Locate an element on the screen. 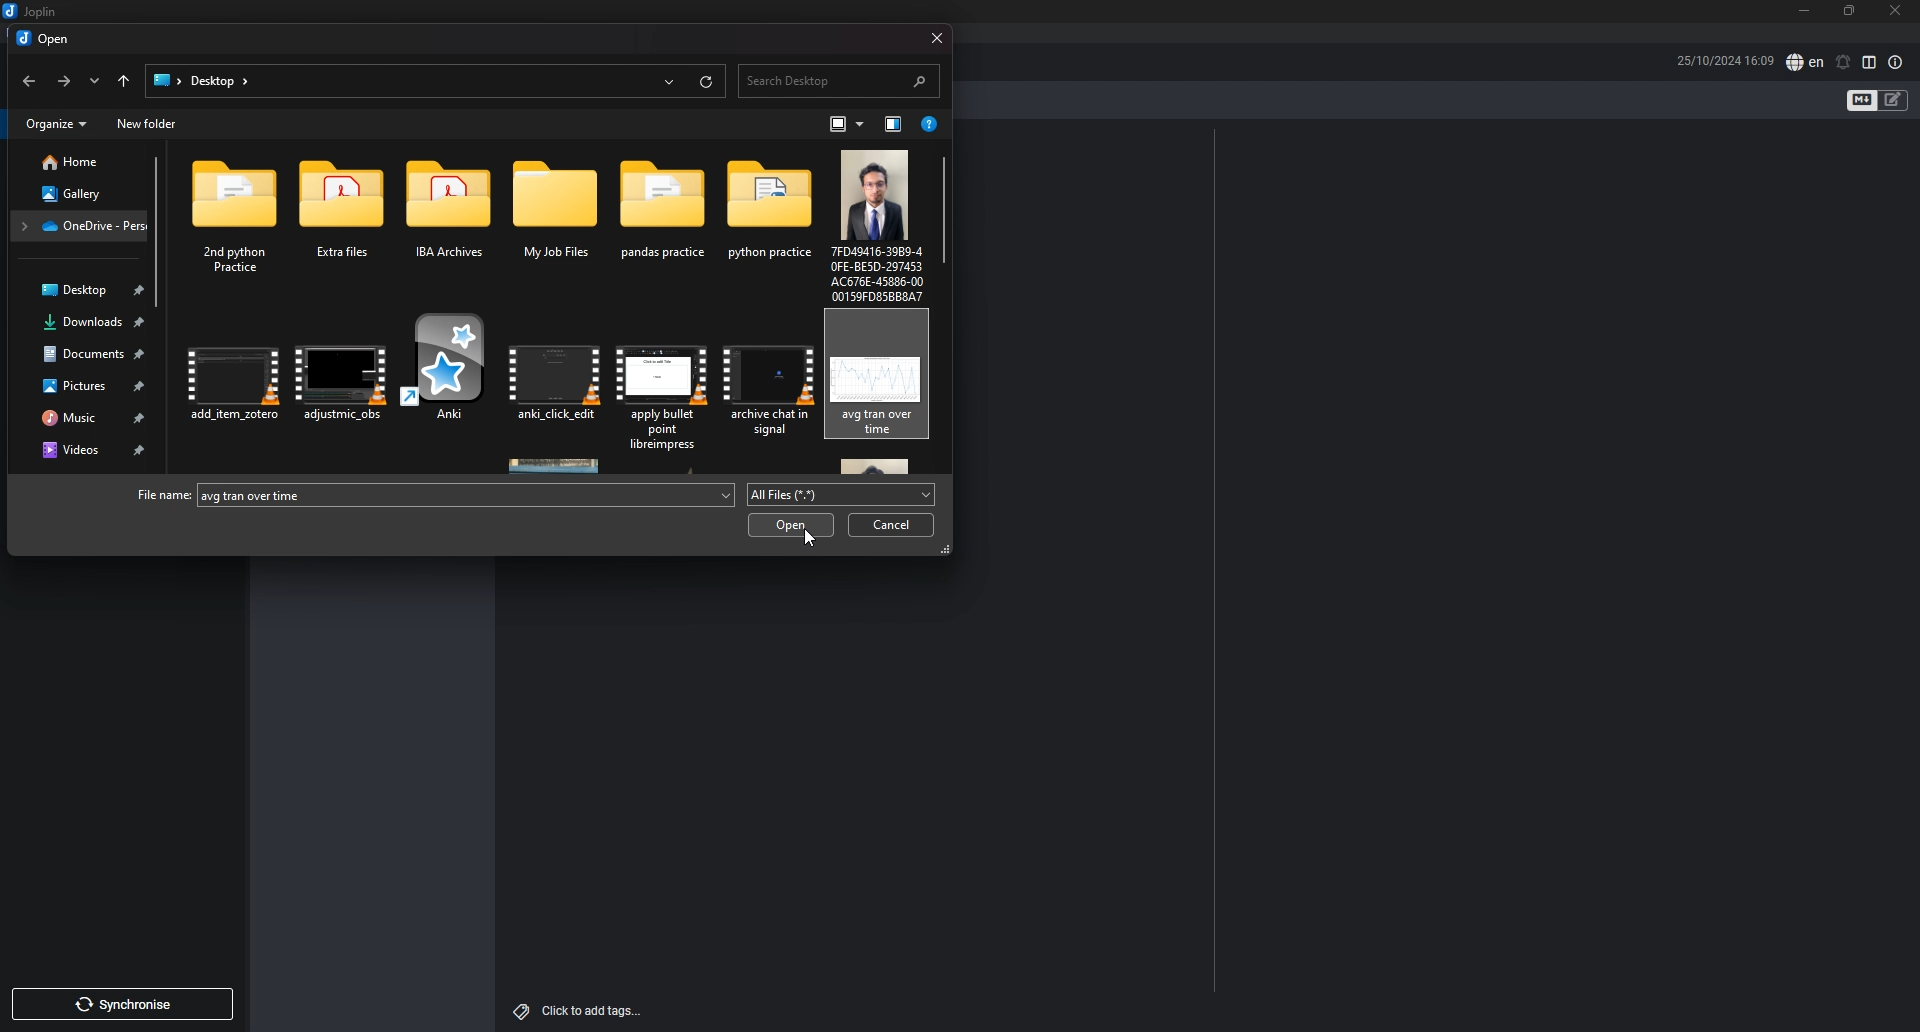 Image resolution: width=1920 pixels, height=1032 pixels. gallery is located at coordinates (76, 191).